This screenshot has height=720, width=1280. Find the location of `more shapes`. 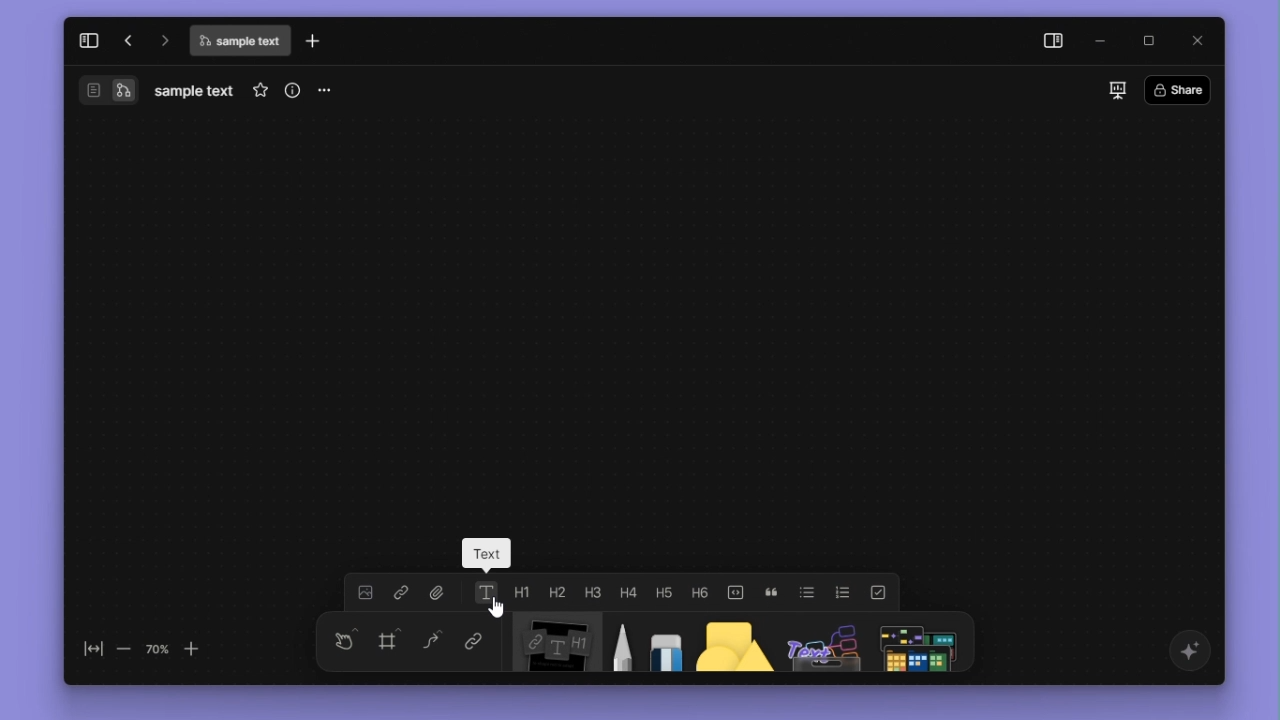

more shapes is located at coordinates (922, 642).